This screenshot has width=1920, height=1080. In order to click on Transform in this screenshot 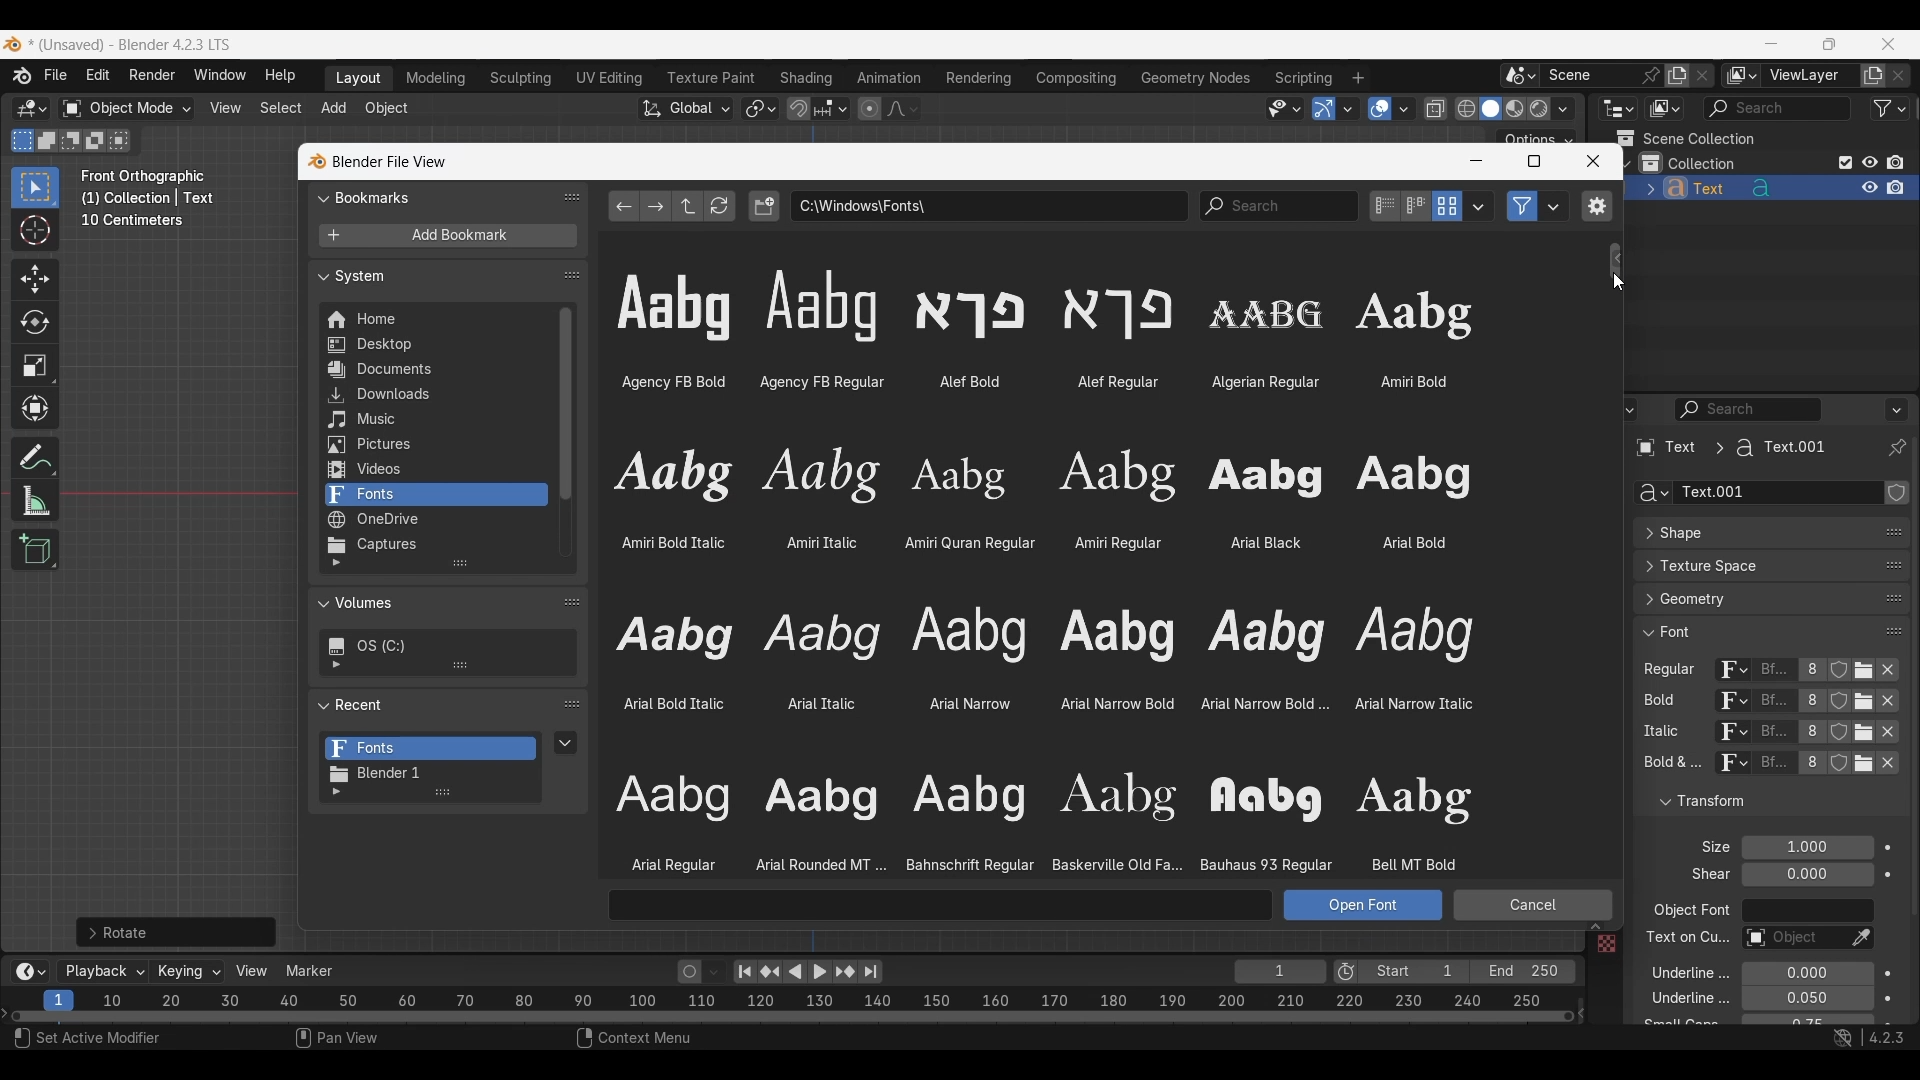, I will do `click(34, 410)`.